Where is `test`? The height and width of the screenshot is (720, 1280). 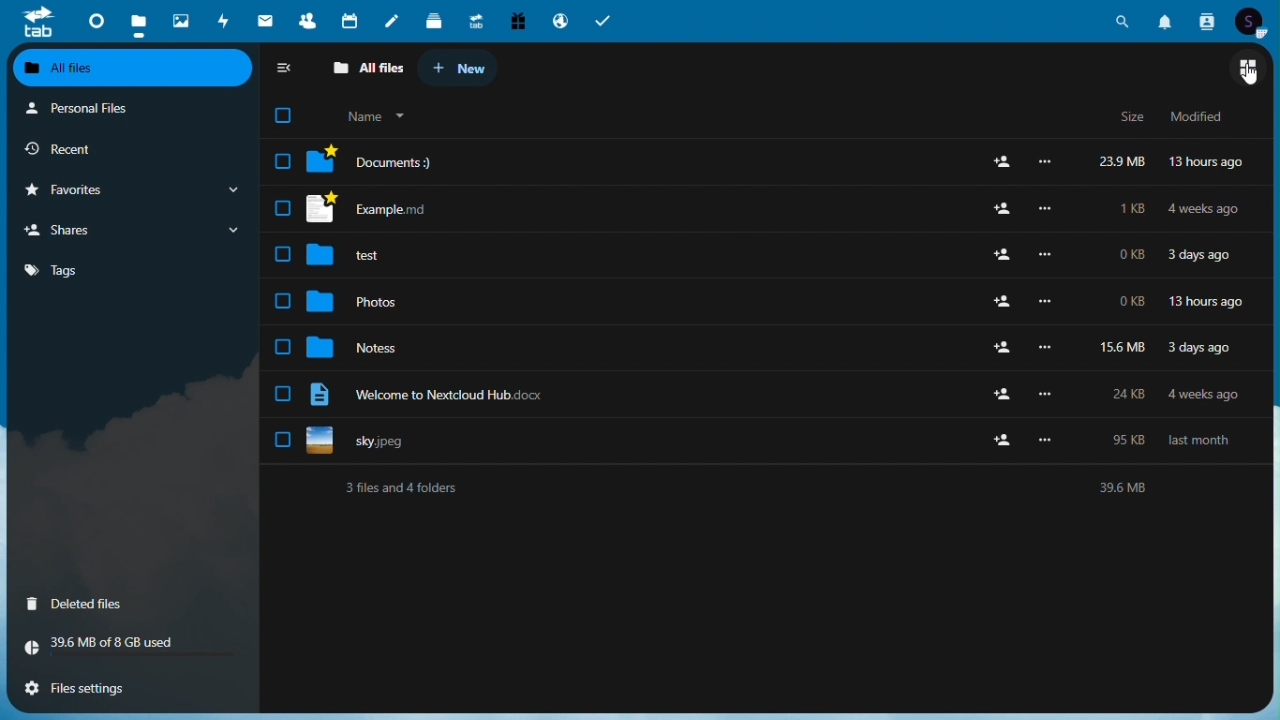 test is located at coordinates (388, 254).